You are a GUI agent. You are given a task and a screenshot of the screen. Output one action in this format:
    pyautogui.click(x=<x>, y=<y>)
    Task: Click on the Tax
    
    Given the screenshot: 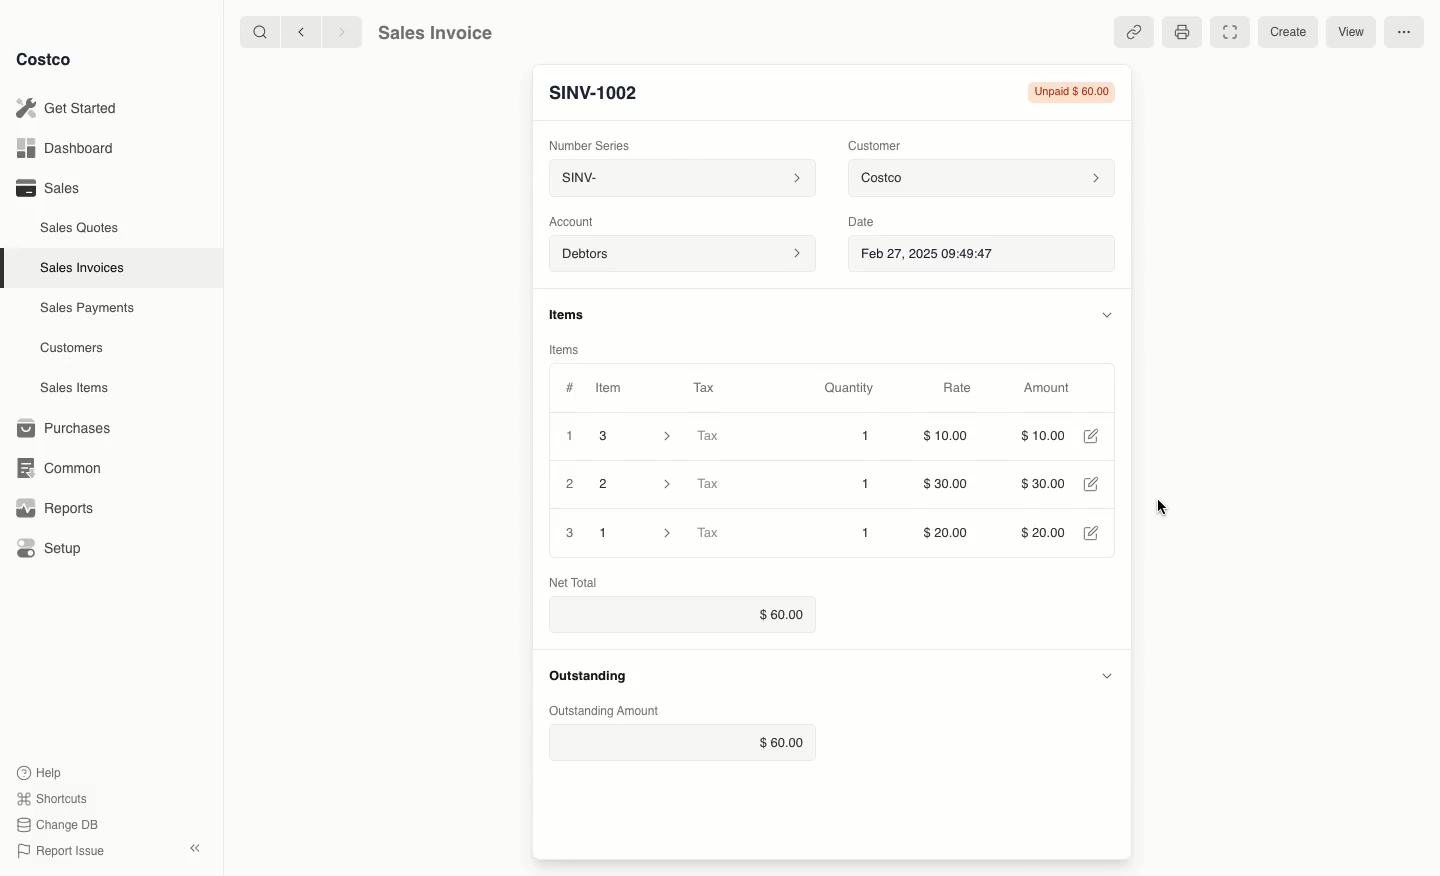 What is the action you would take?
    pyautogui.click(x=707, y=387)
    